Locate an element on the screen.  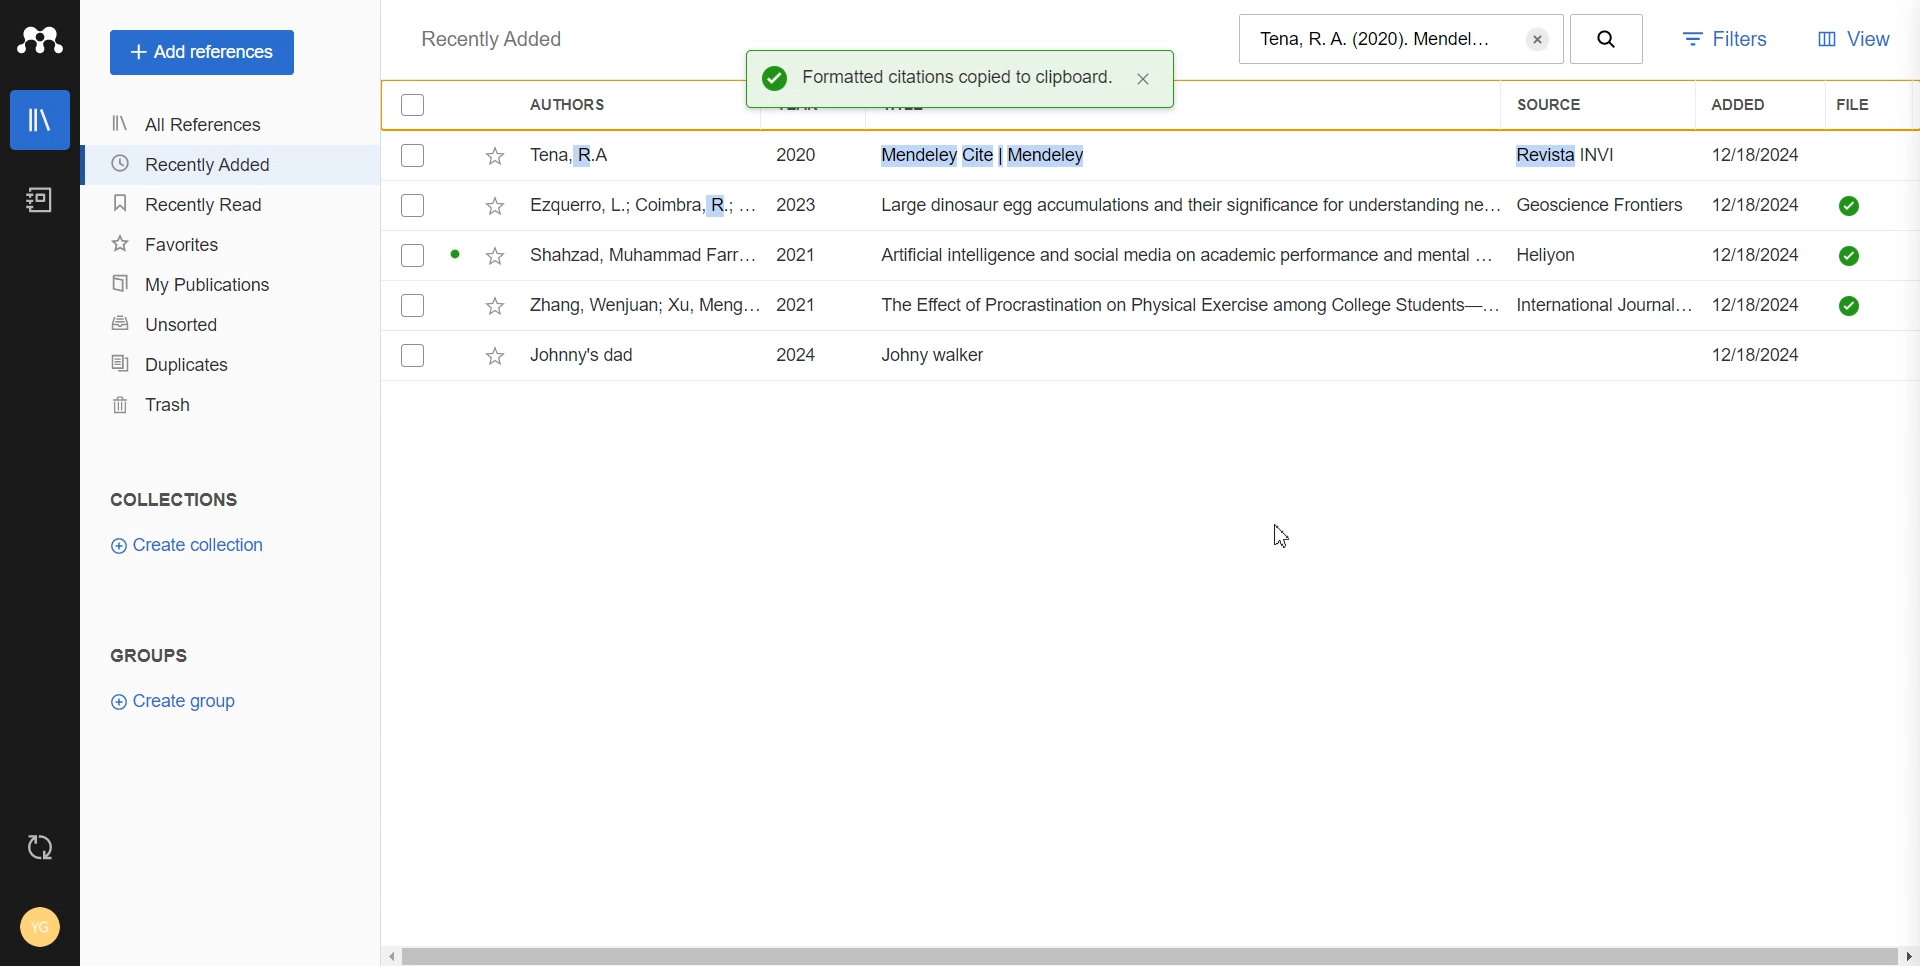
Cursor is located at coordinates (1284, 536).